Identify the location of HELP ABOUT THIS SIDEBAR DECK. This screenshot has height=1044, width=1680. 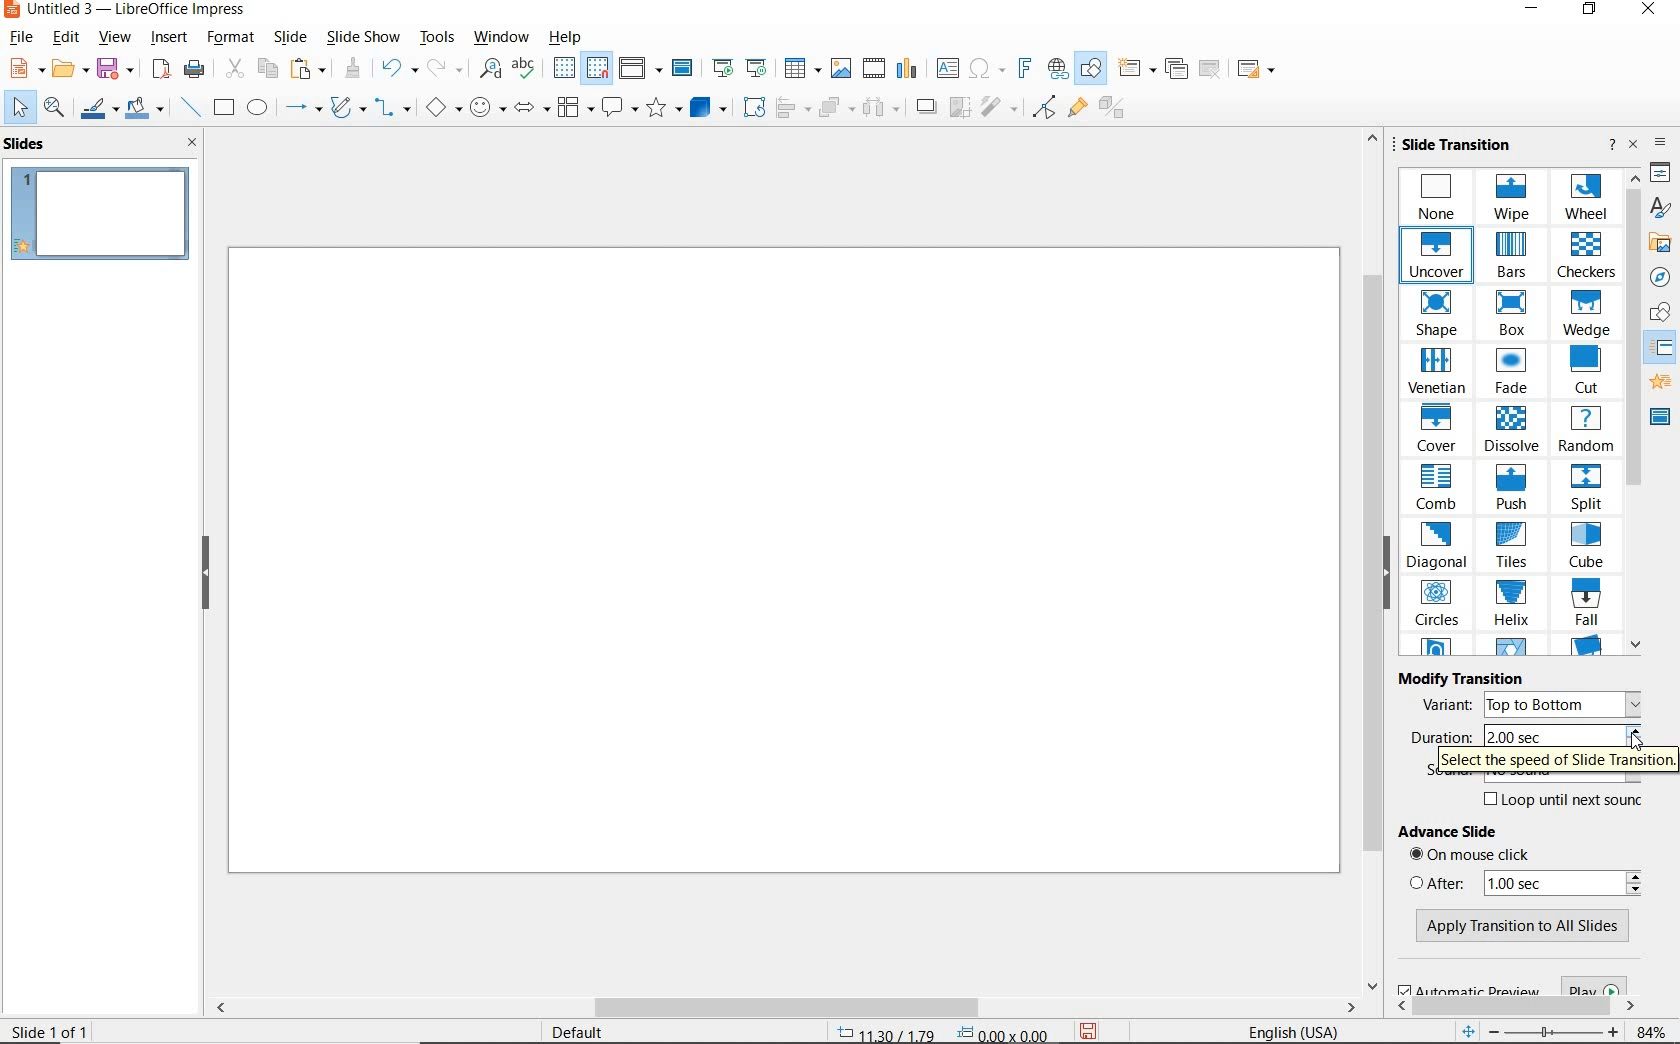
(1613, 145).